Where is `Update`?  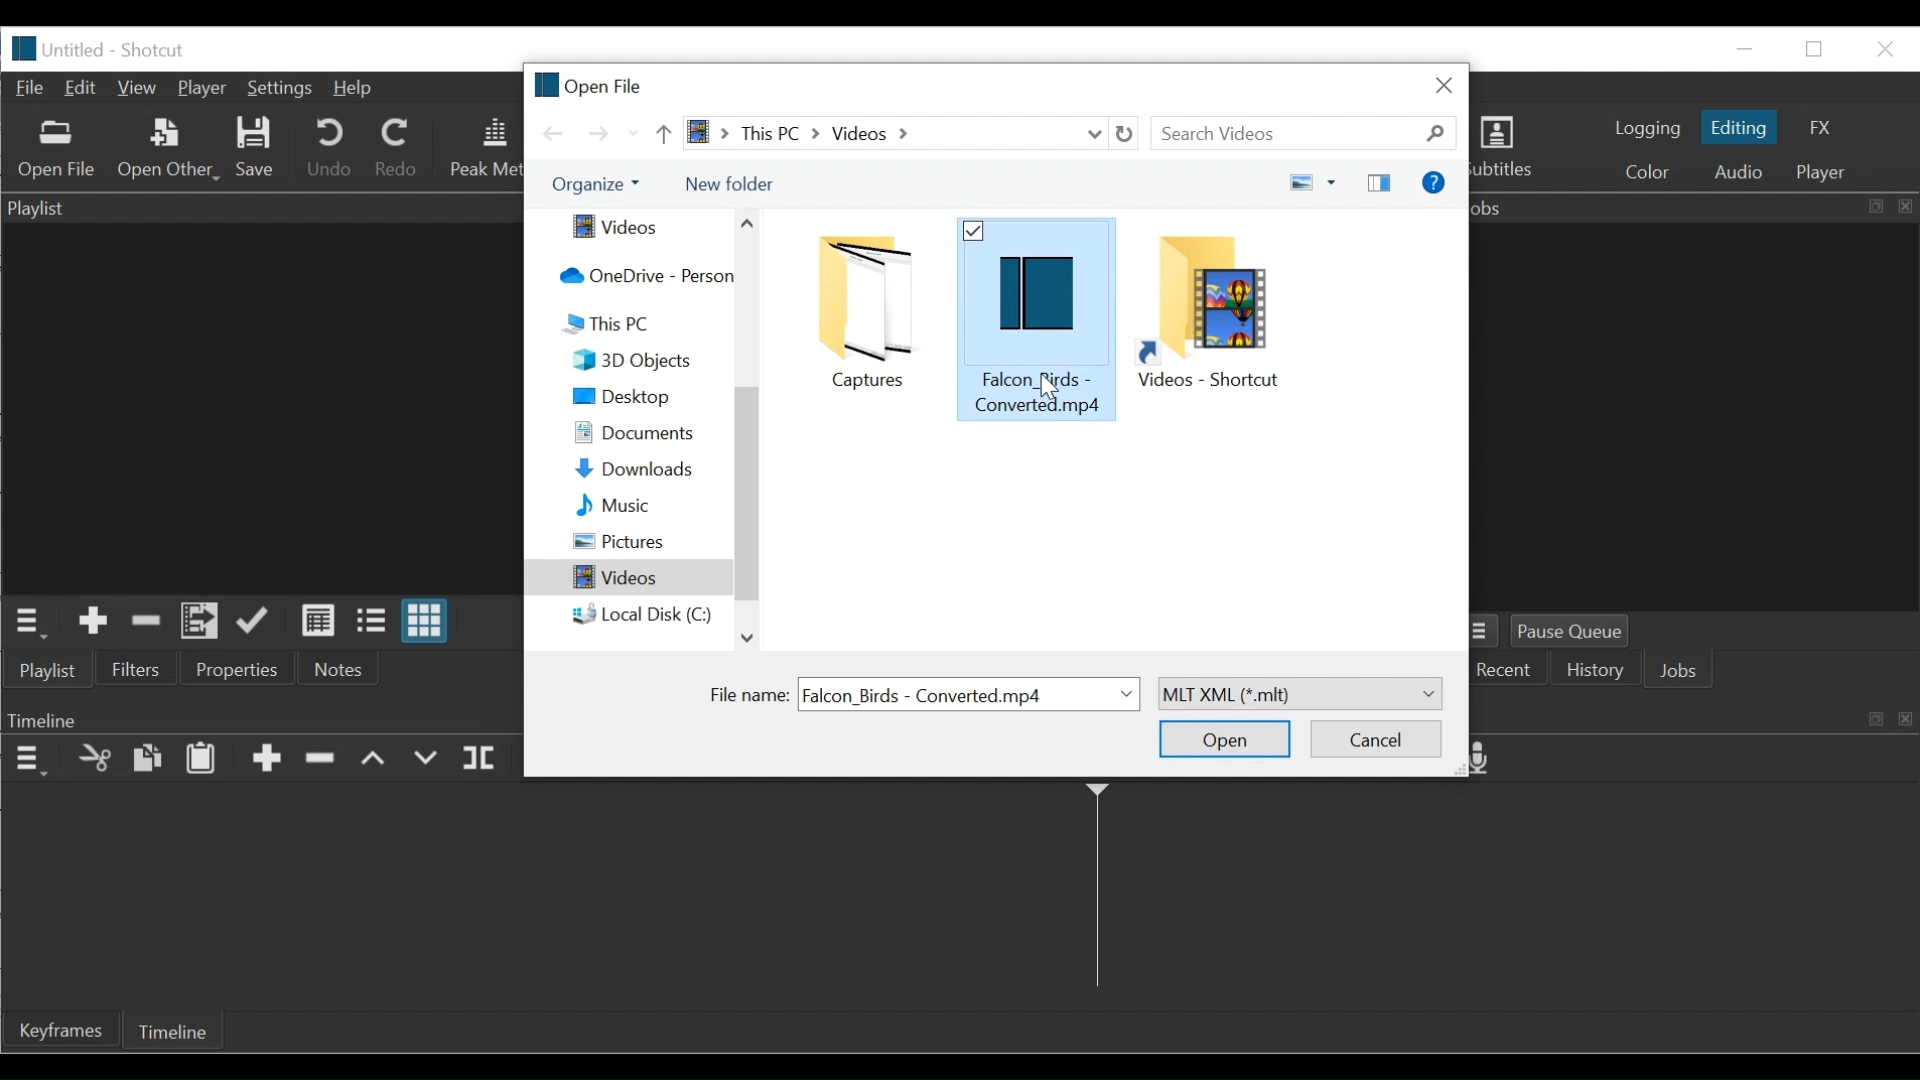
Update is located at coordinates (259, 622).